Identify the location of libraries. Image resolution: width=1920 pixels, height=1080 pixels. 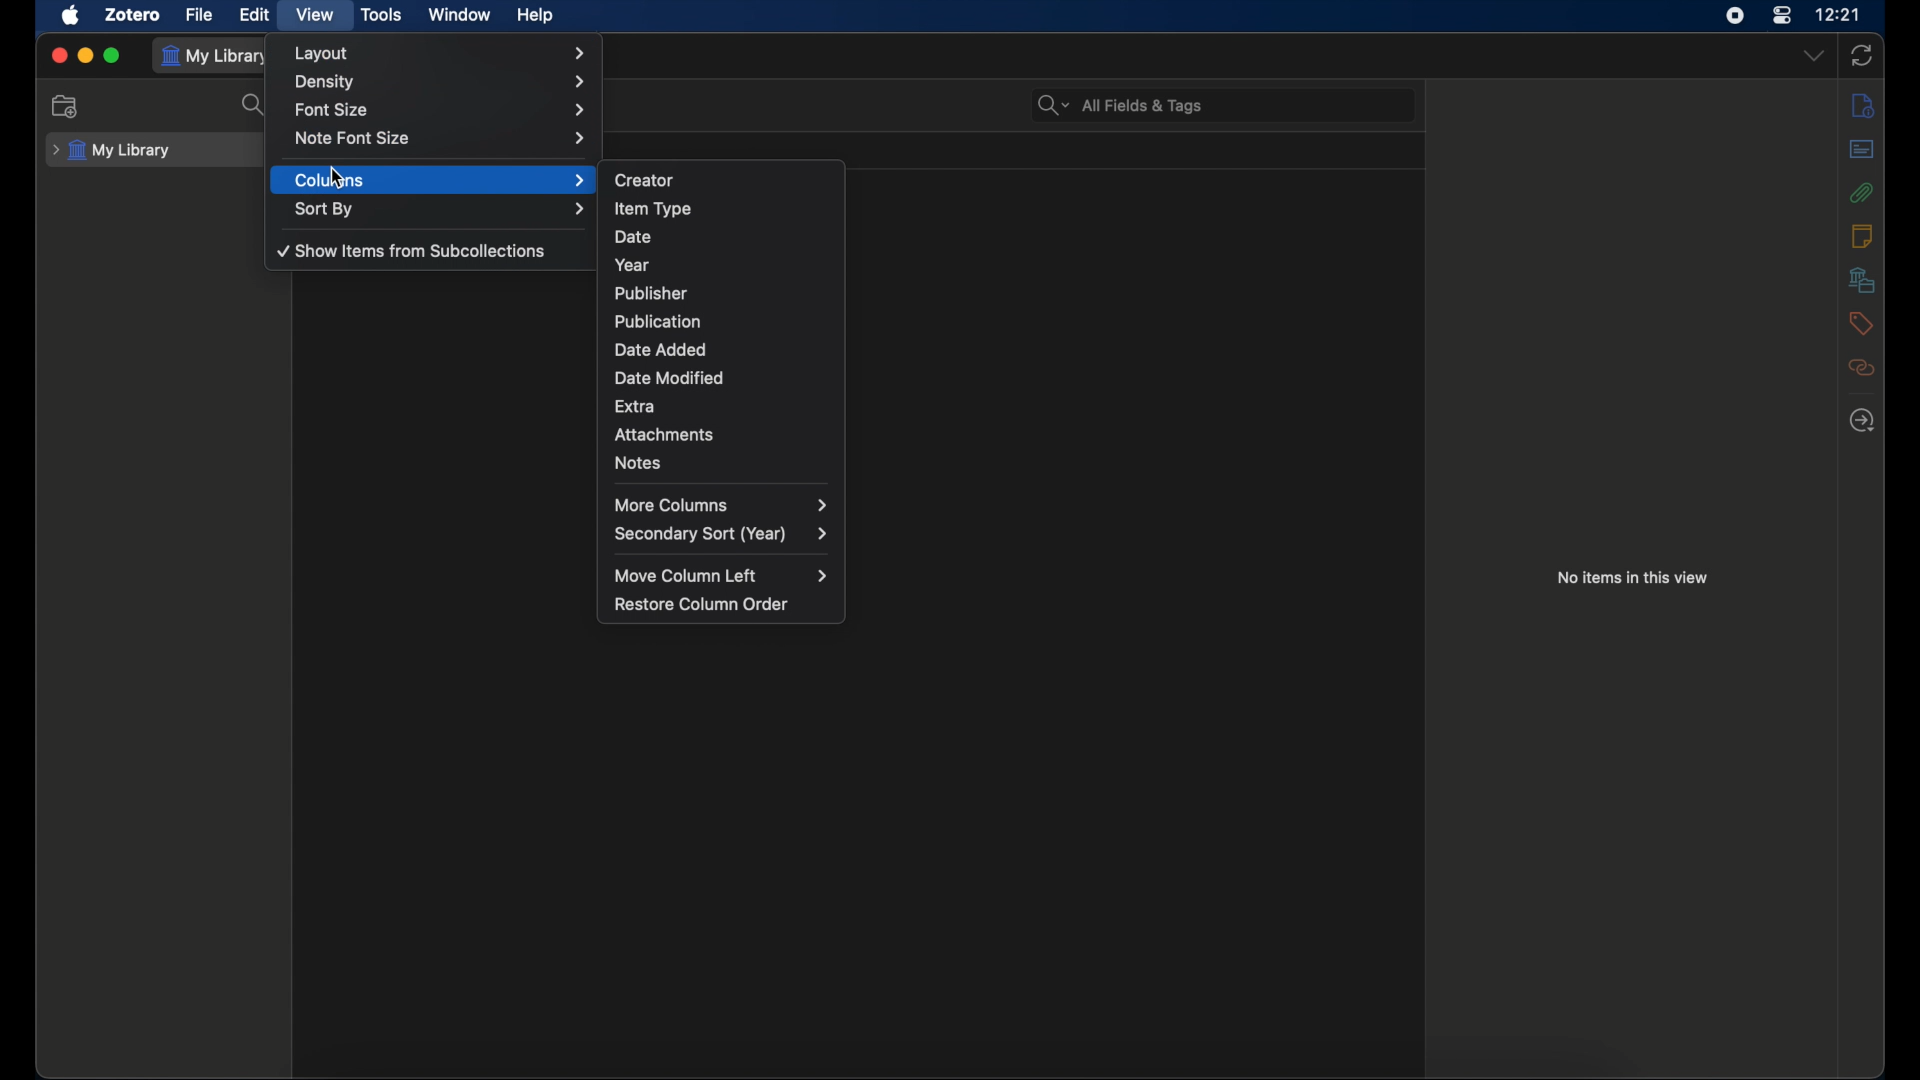
(1862, 280).